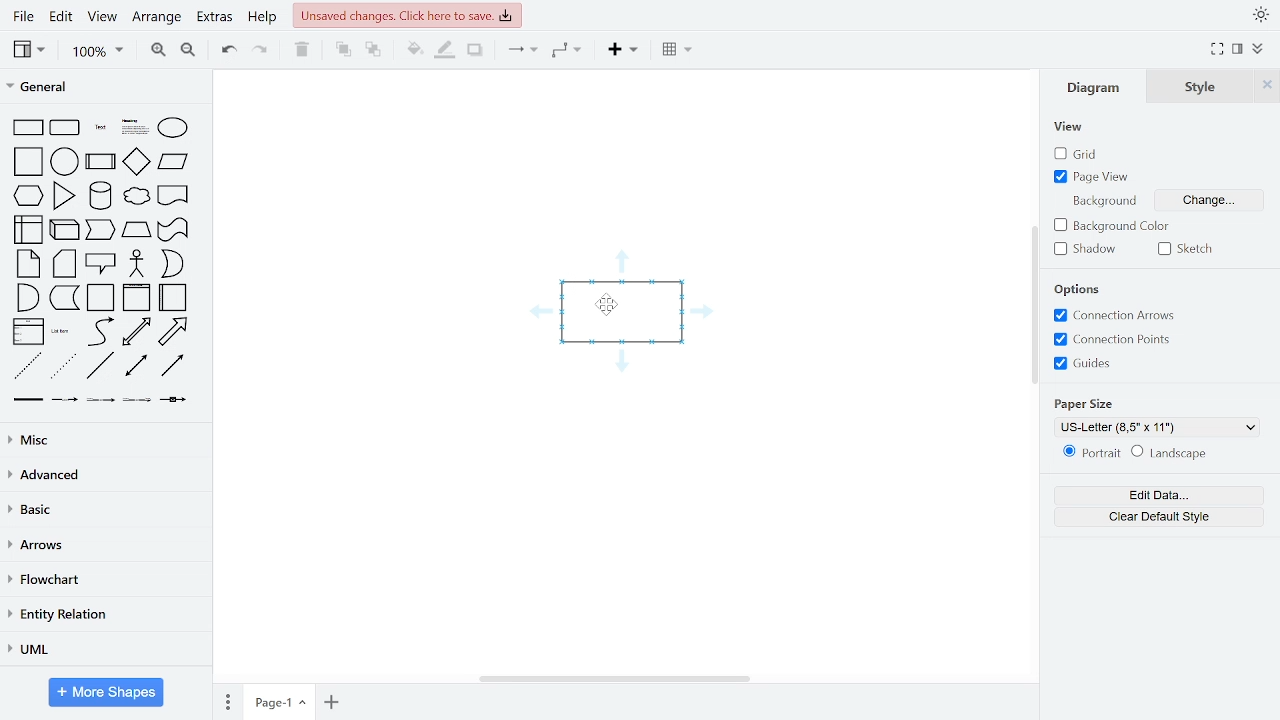 This screenshot has width=1280, height=720. What do you see at coordinates (261, 50) in the screenshot?
I see `redo` at bounding box center [261, 50].